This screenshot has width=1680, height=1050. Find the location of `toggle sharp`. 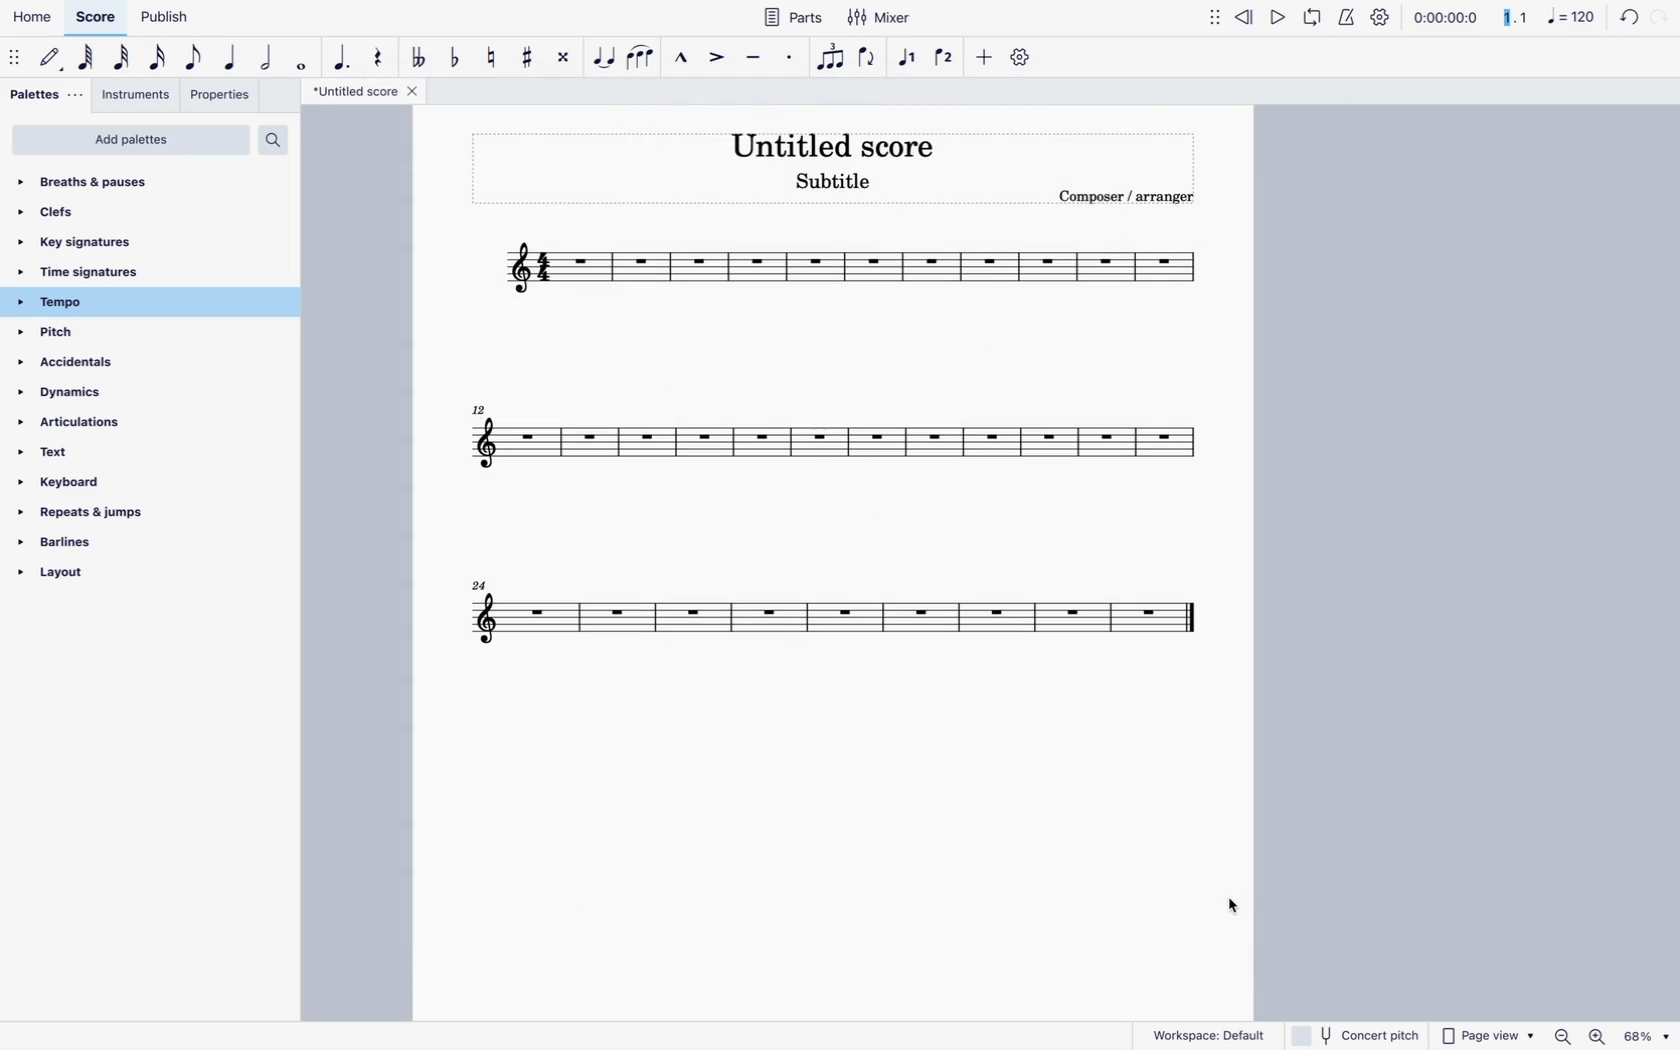

toggle sharp is located at coordinates (530, 56).